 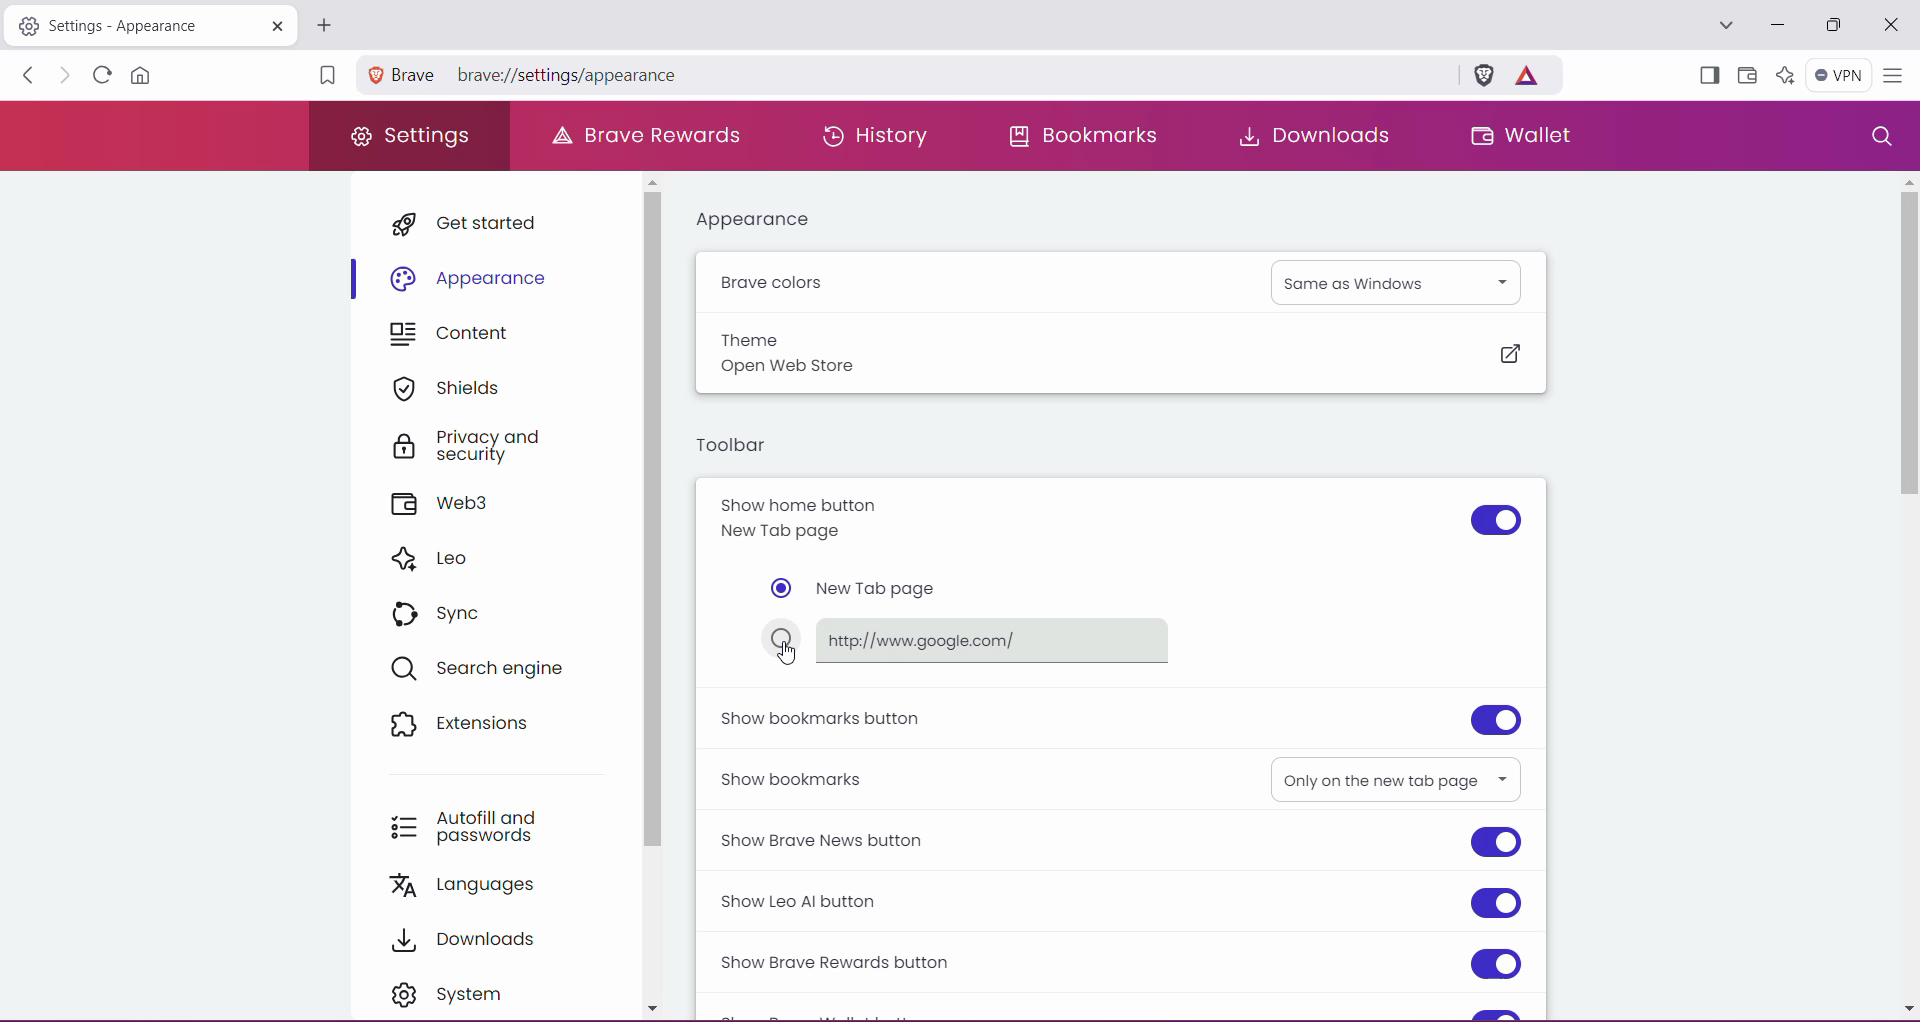 I want to click on Click to go forward, hold to see history, so click(x=65, y=76).